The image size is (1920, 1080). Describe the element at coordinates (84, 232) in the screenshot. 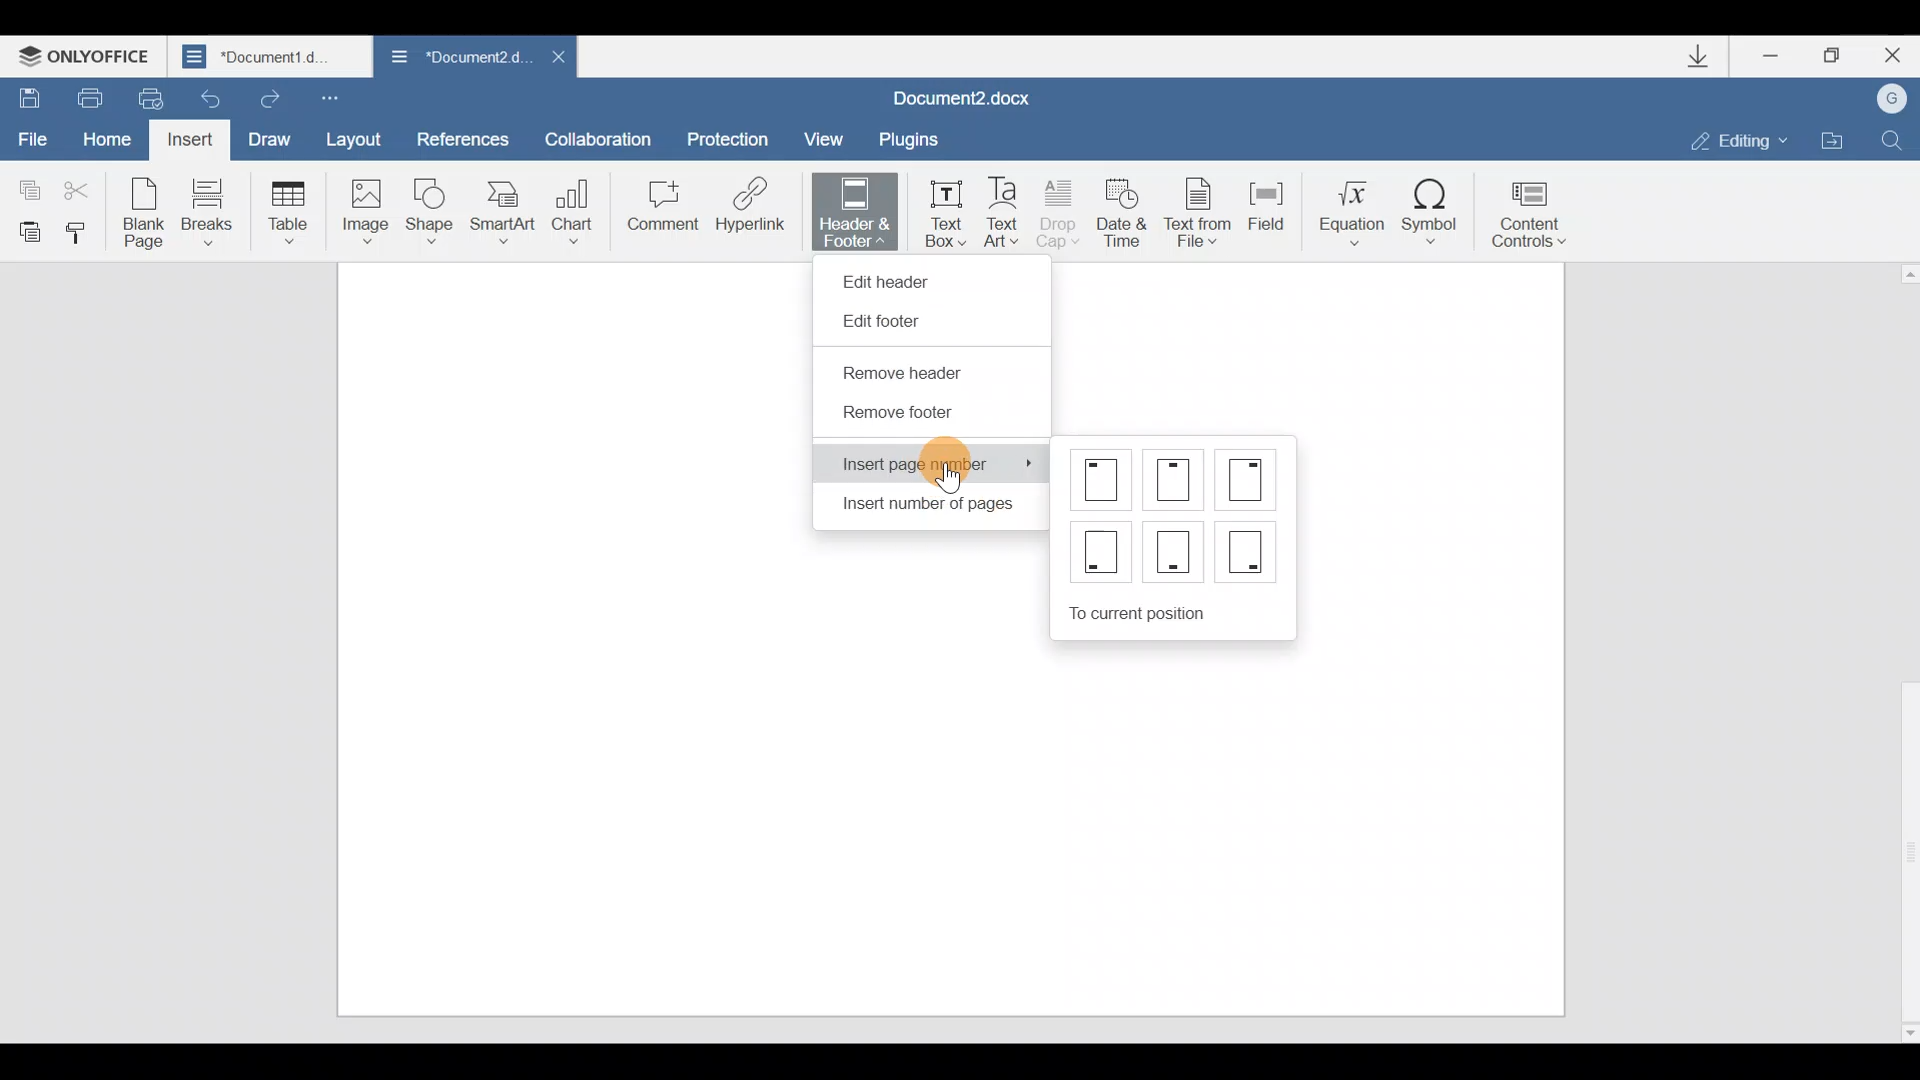

I see `Copy style` at that location.